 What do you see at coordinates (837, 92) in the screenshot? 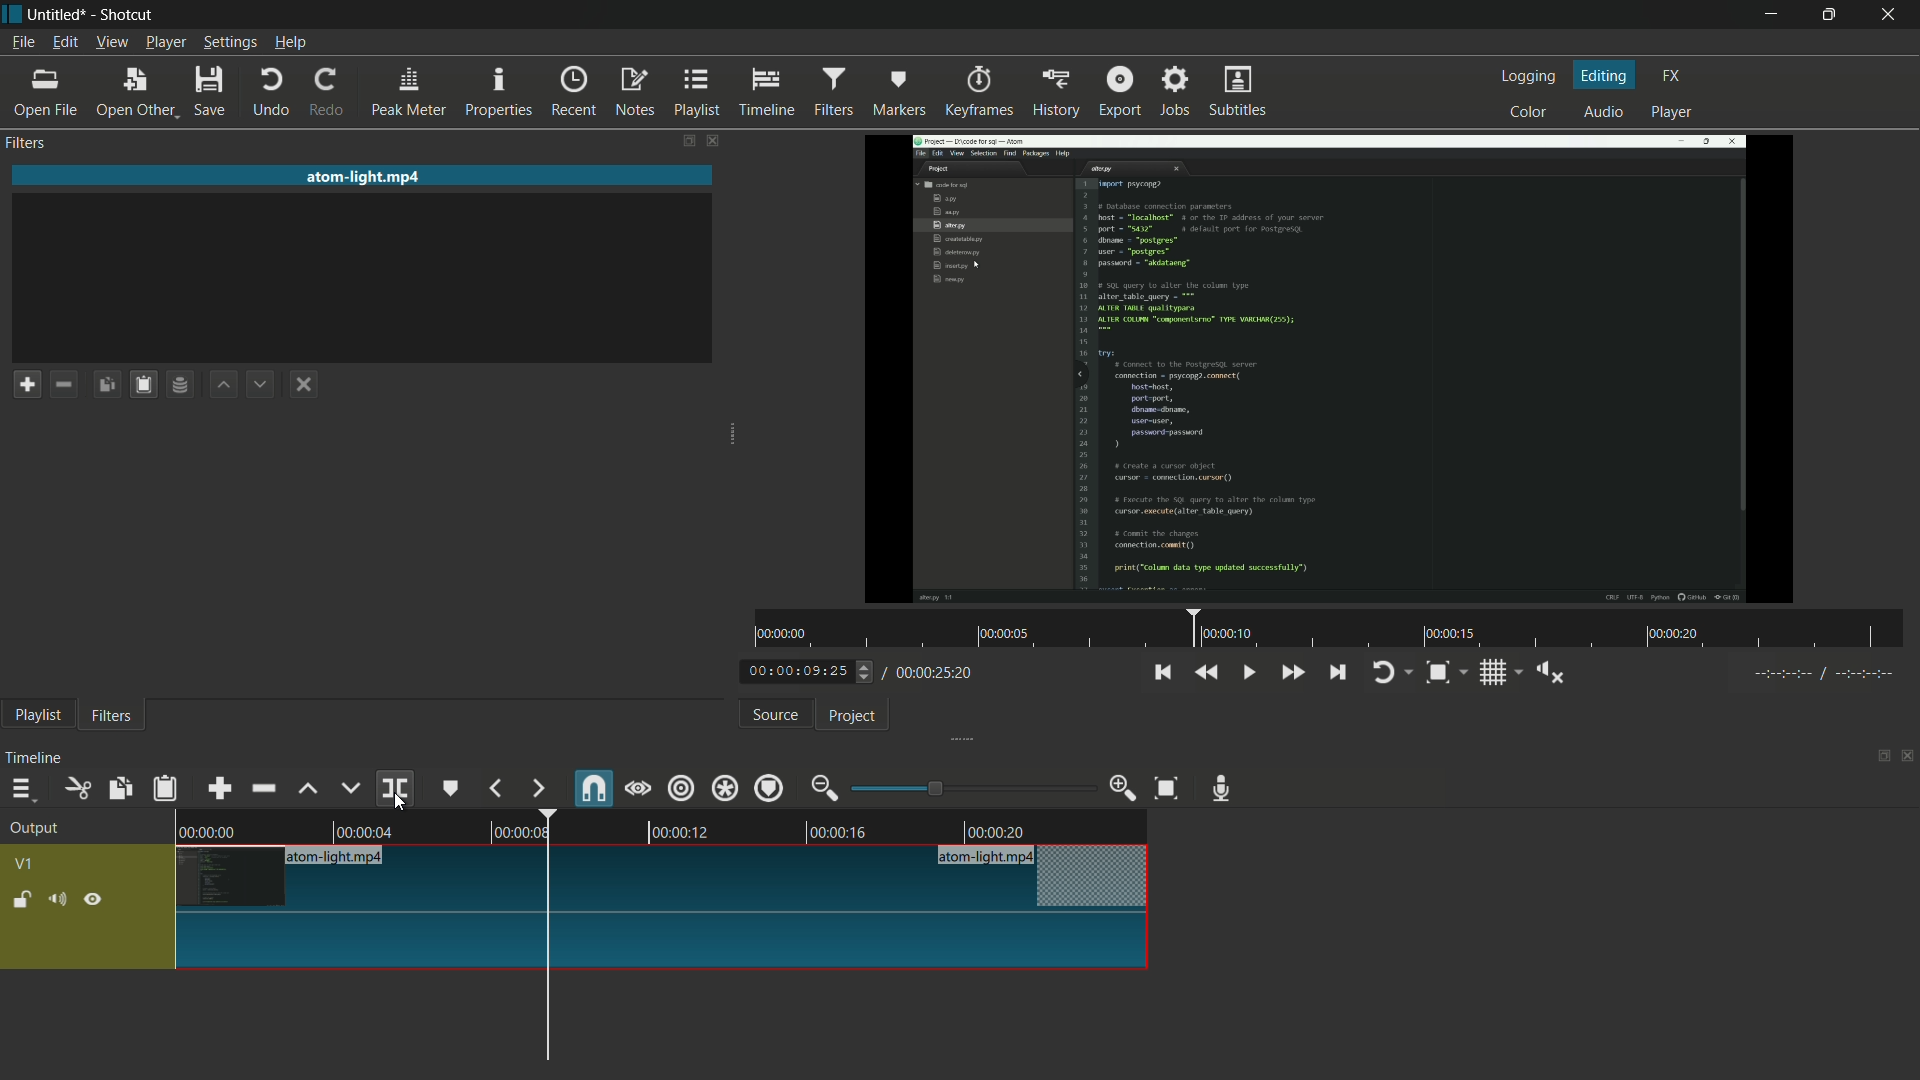
I see `filters` at bounding box center [837, 92].